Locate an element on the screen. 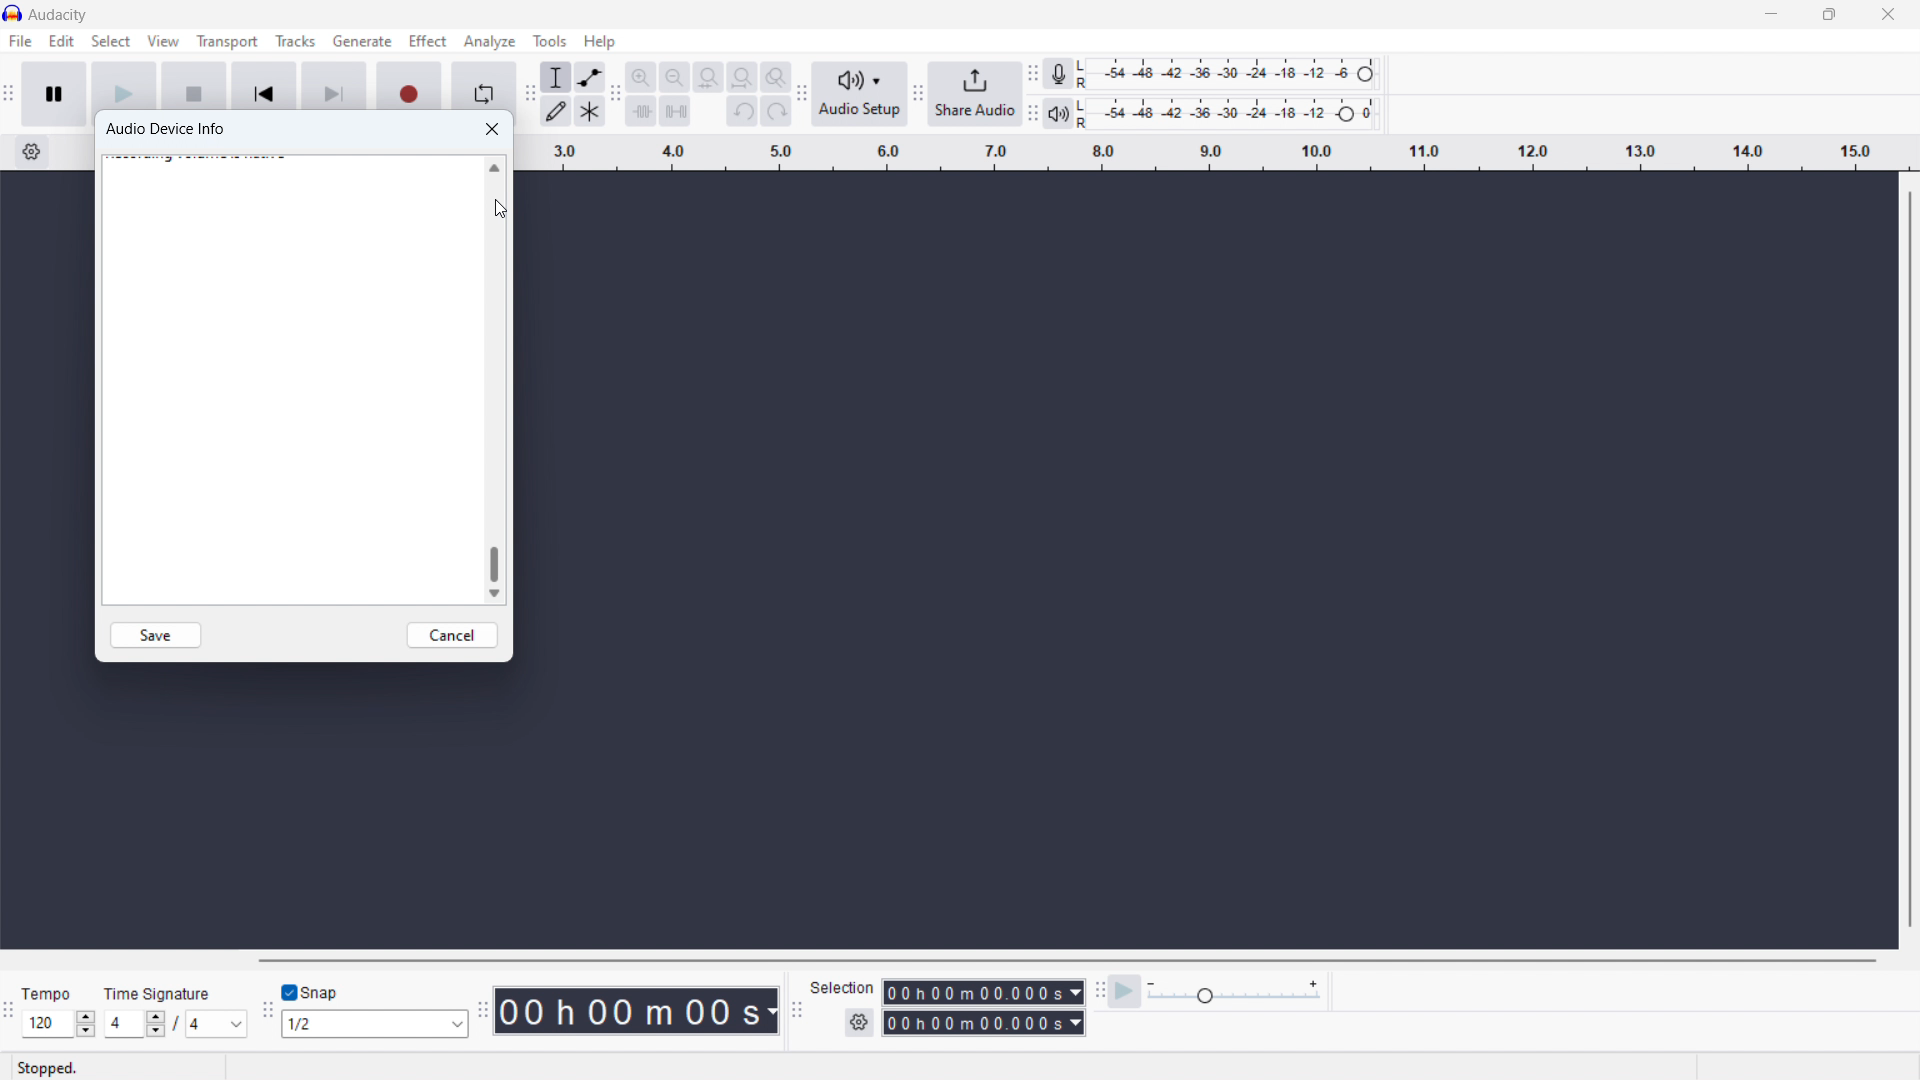 This screenshot has height=1080, width=1920. snapping toolbar is located at coordinates (265, 1009).